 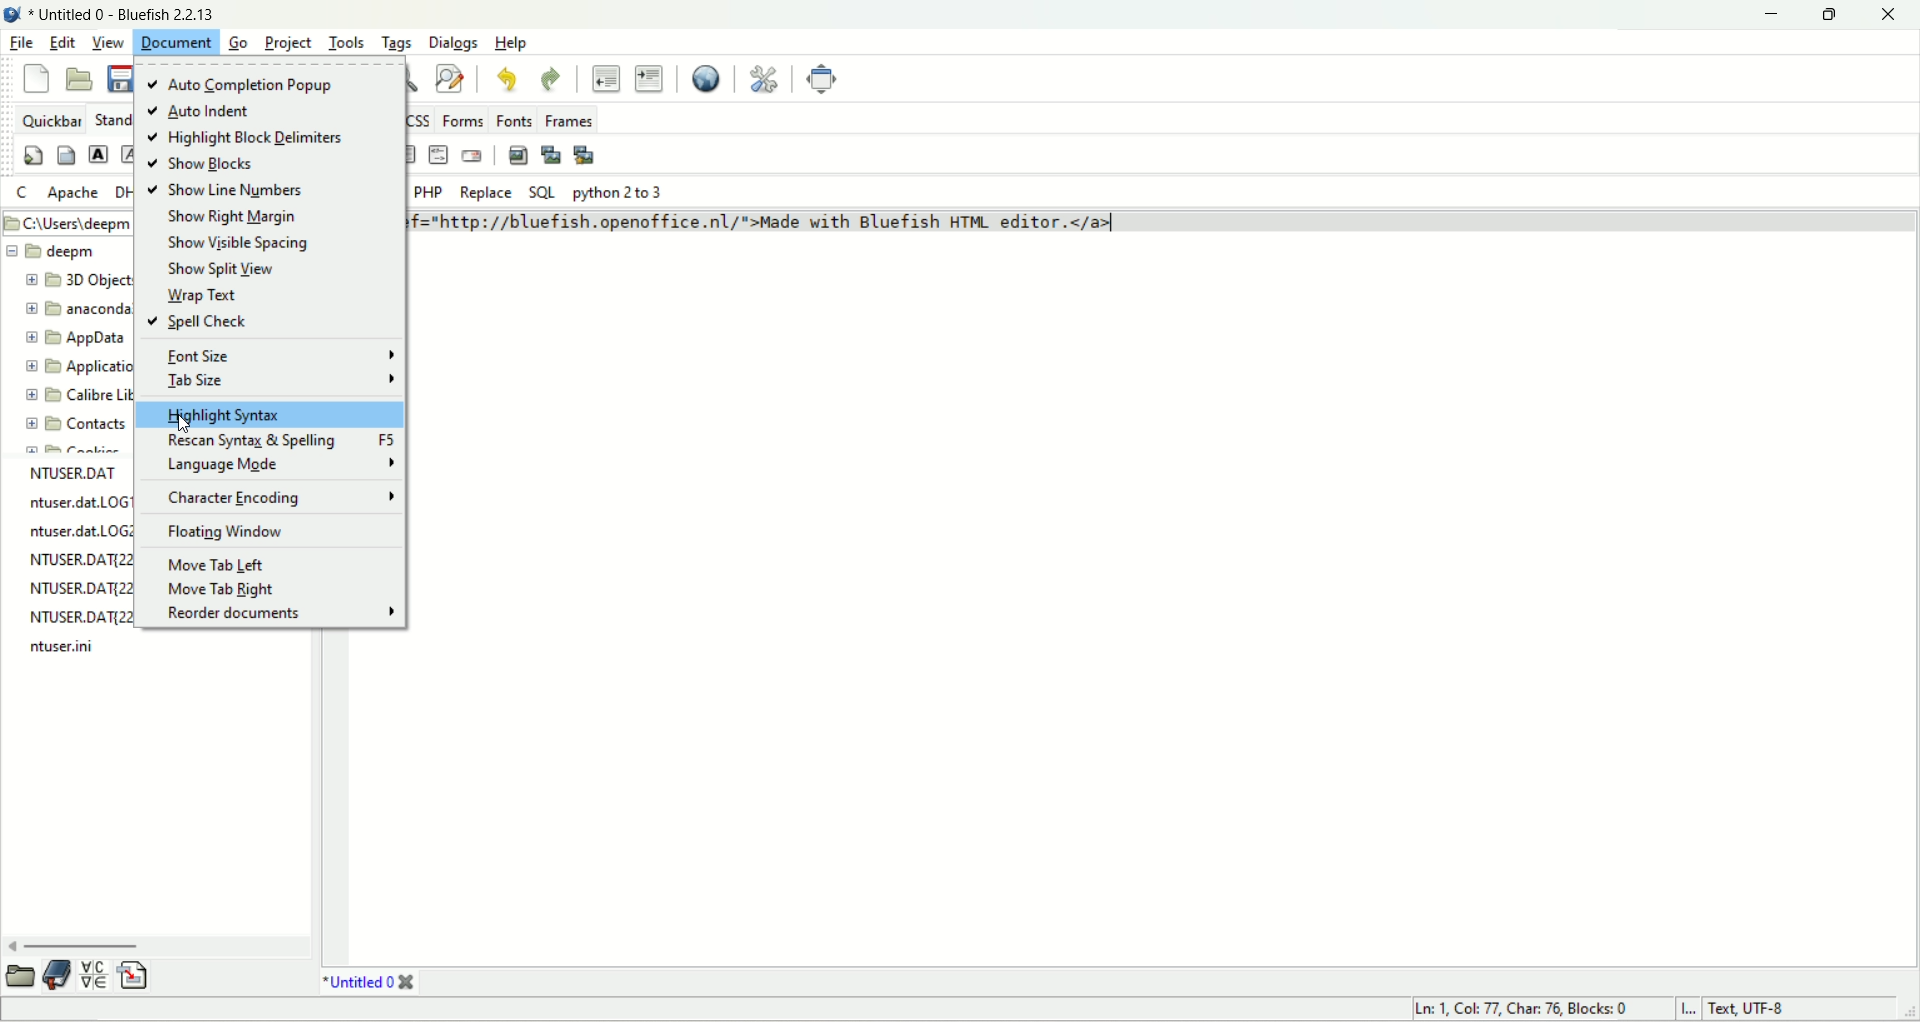 What do you see at coordinates (109, 45) in the screenshot?
I see `view` at bounding box center [109, 45].